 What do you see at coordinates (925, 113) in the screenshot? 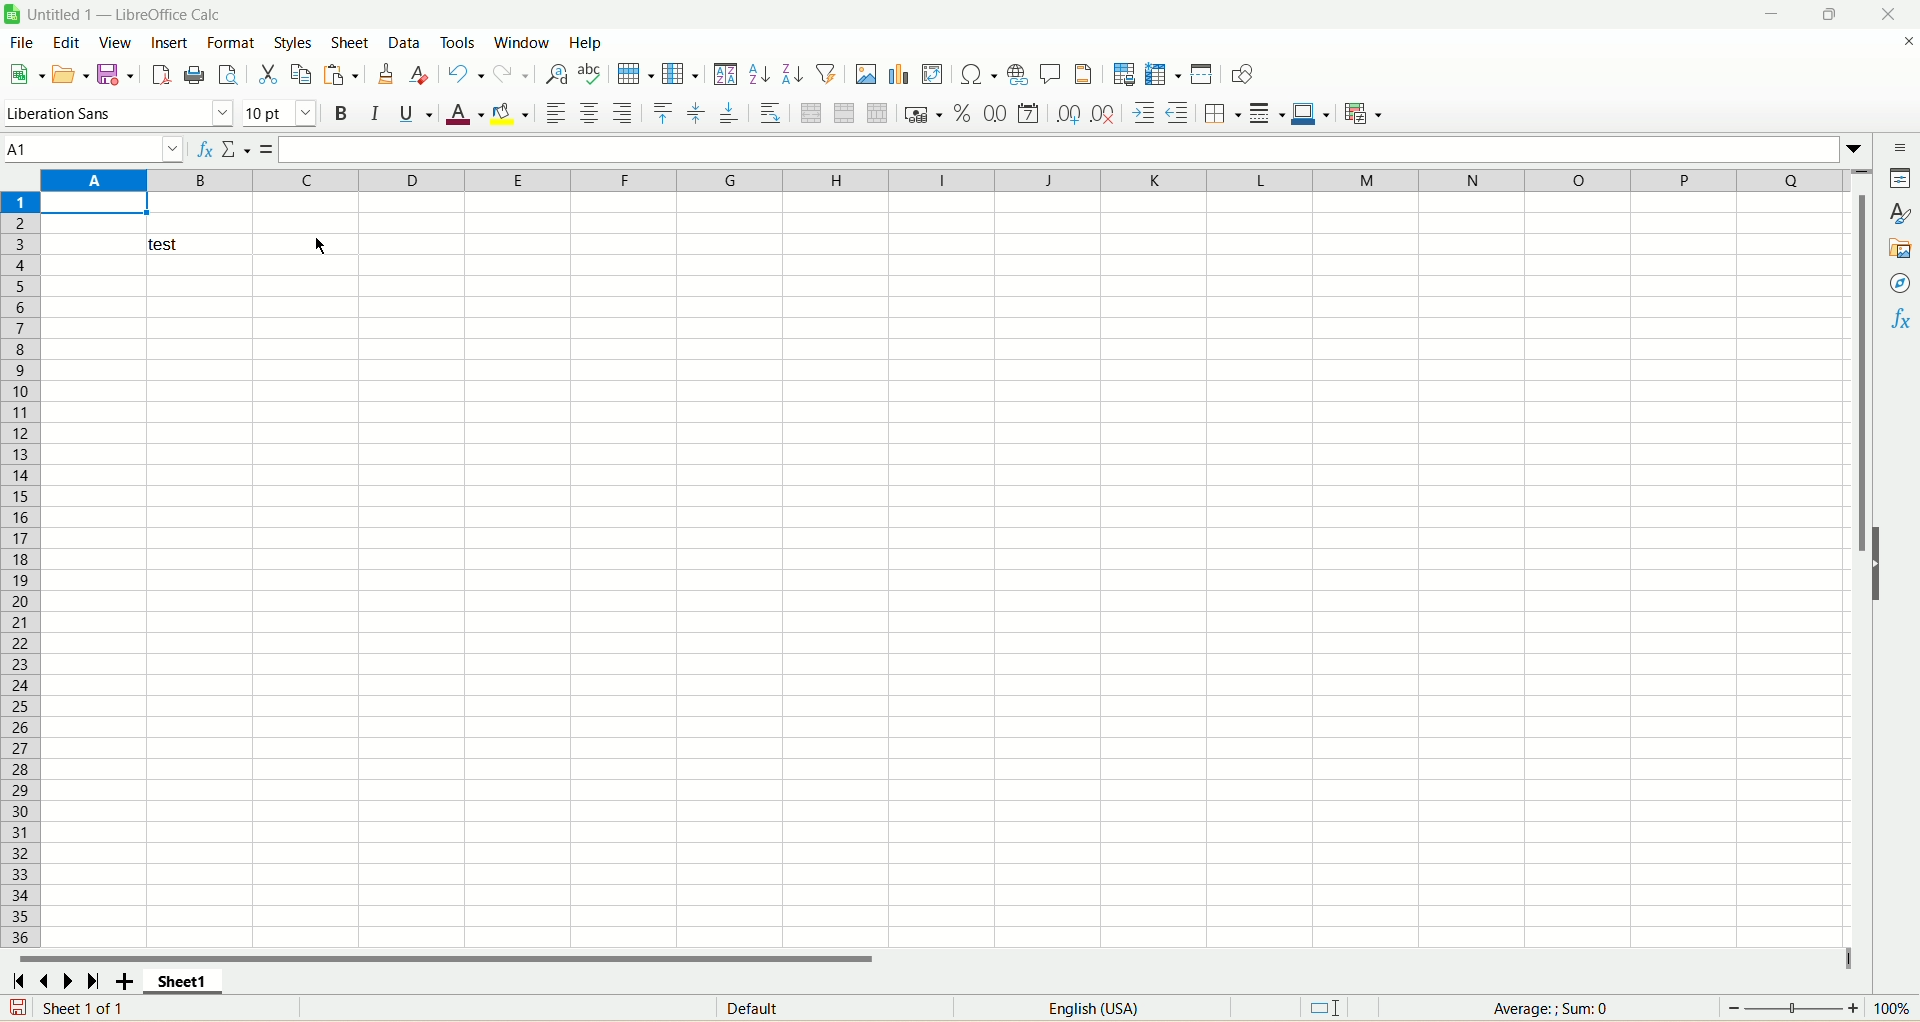
I see `format as currency` at bounding box center [925, 113].